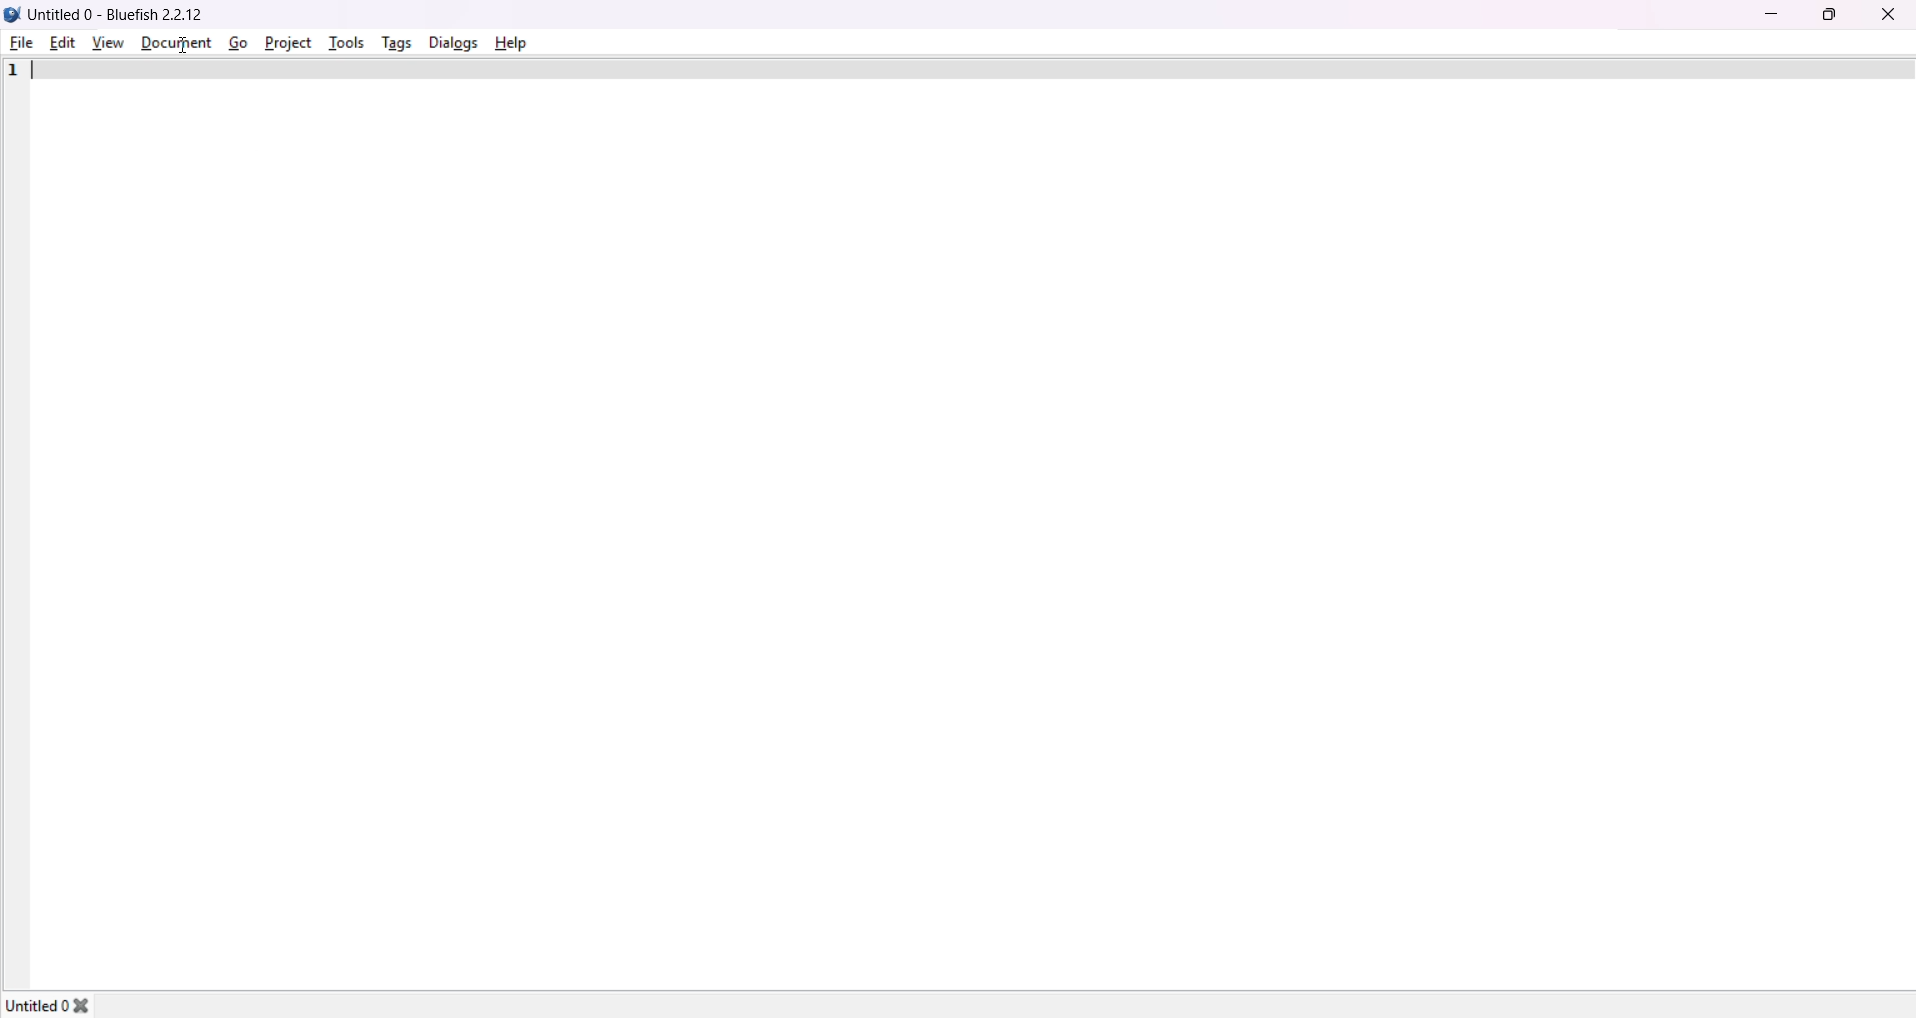  What do you see at coordinates (286, 41) in the screenshot?
I see `project` at bounding box center [286, 41].